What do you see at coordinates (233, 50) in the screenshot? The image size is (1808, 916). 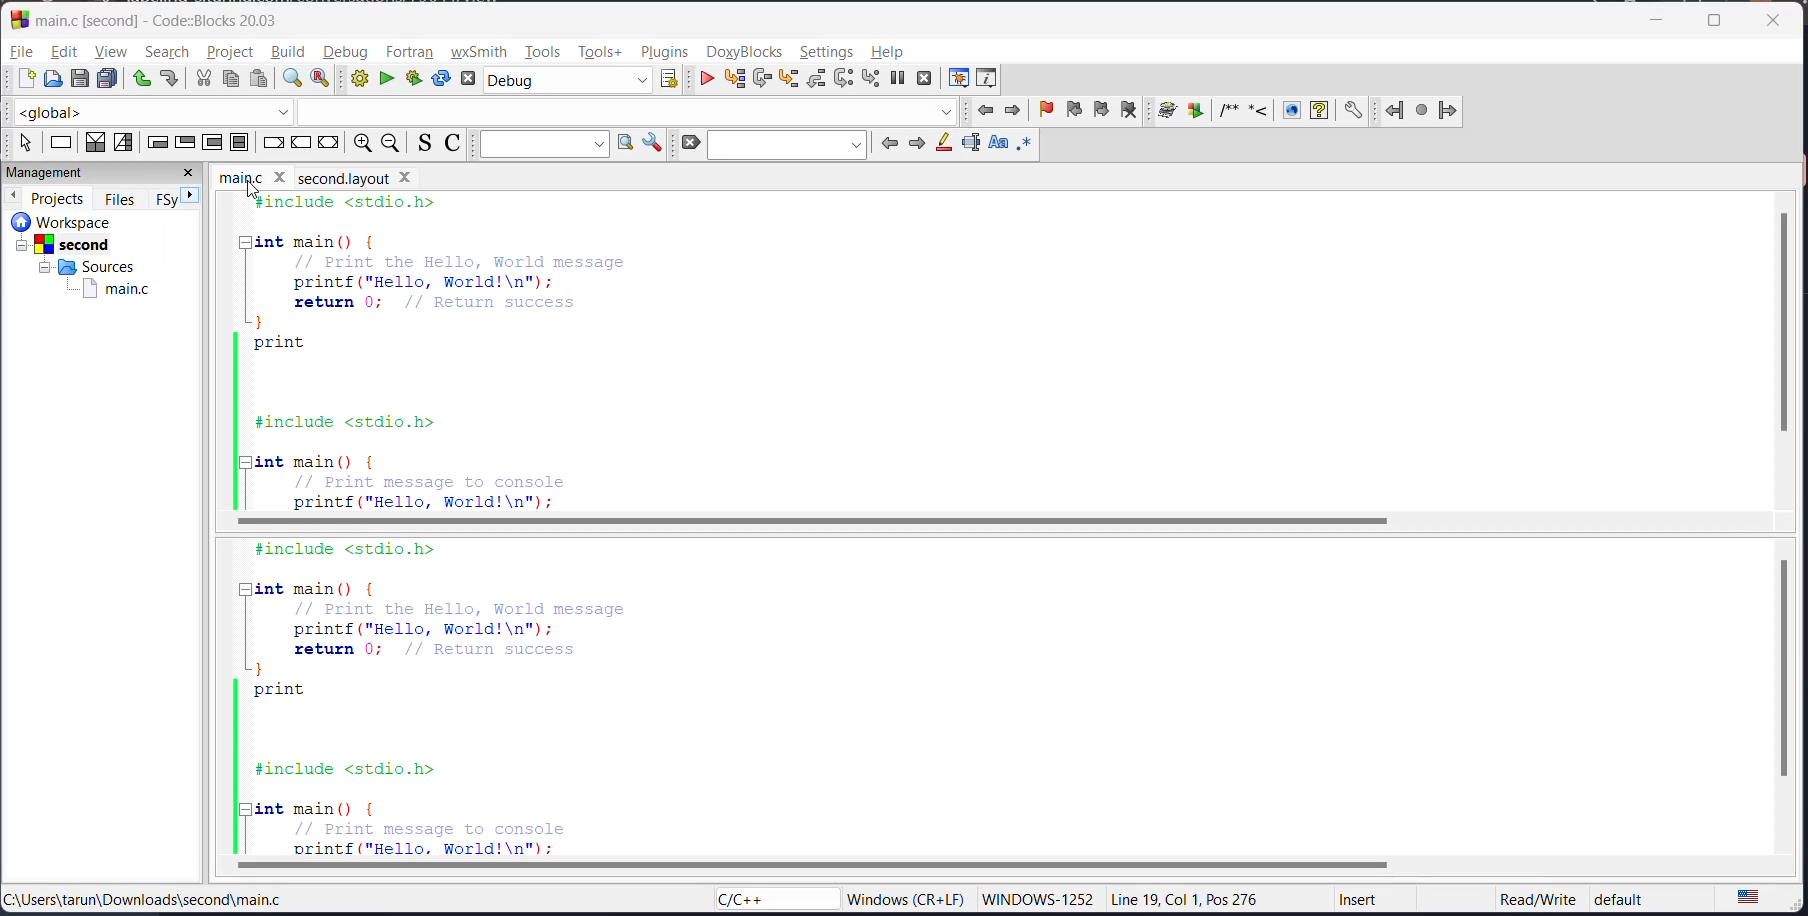 I see `project` at bounding box center [233, 50].